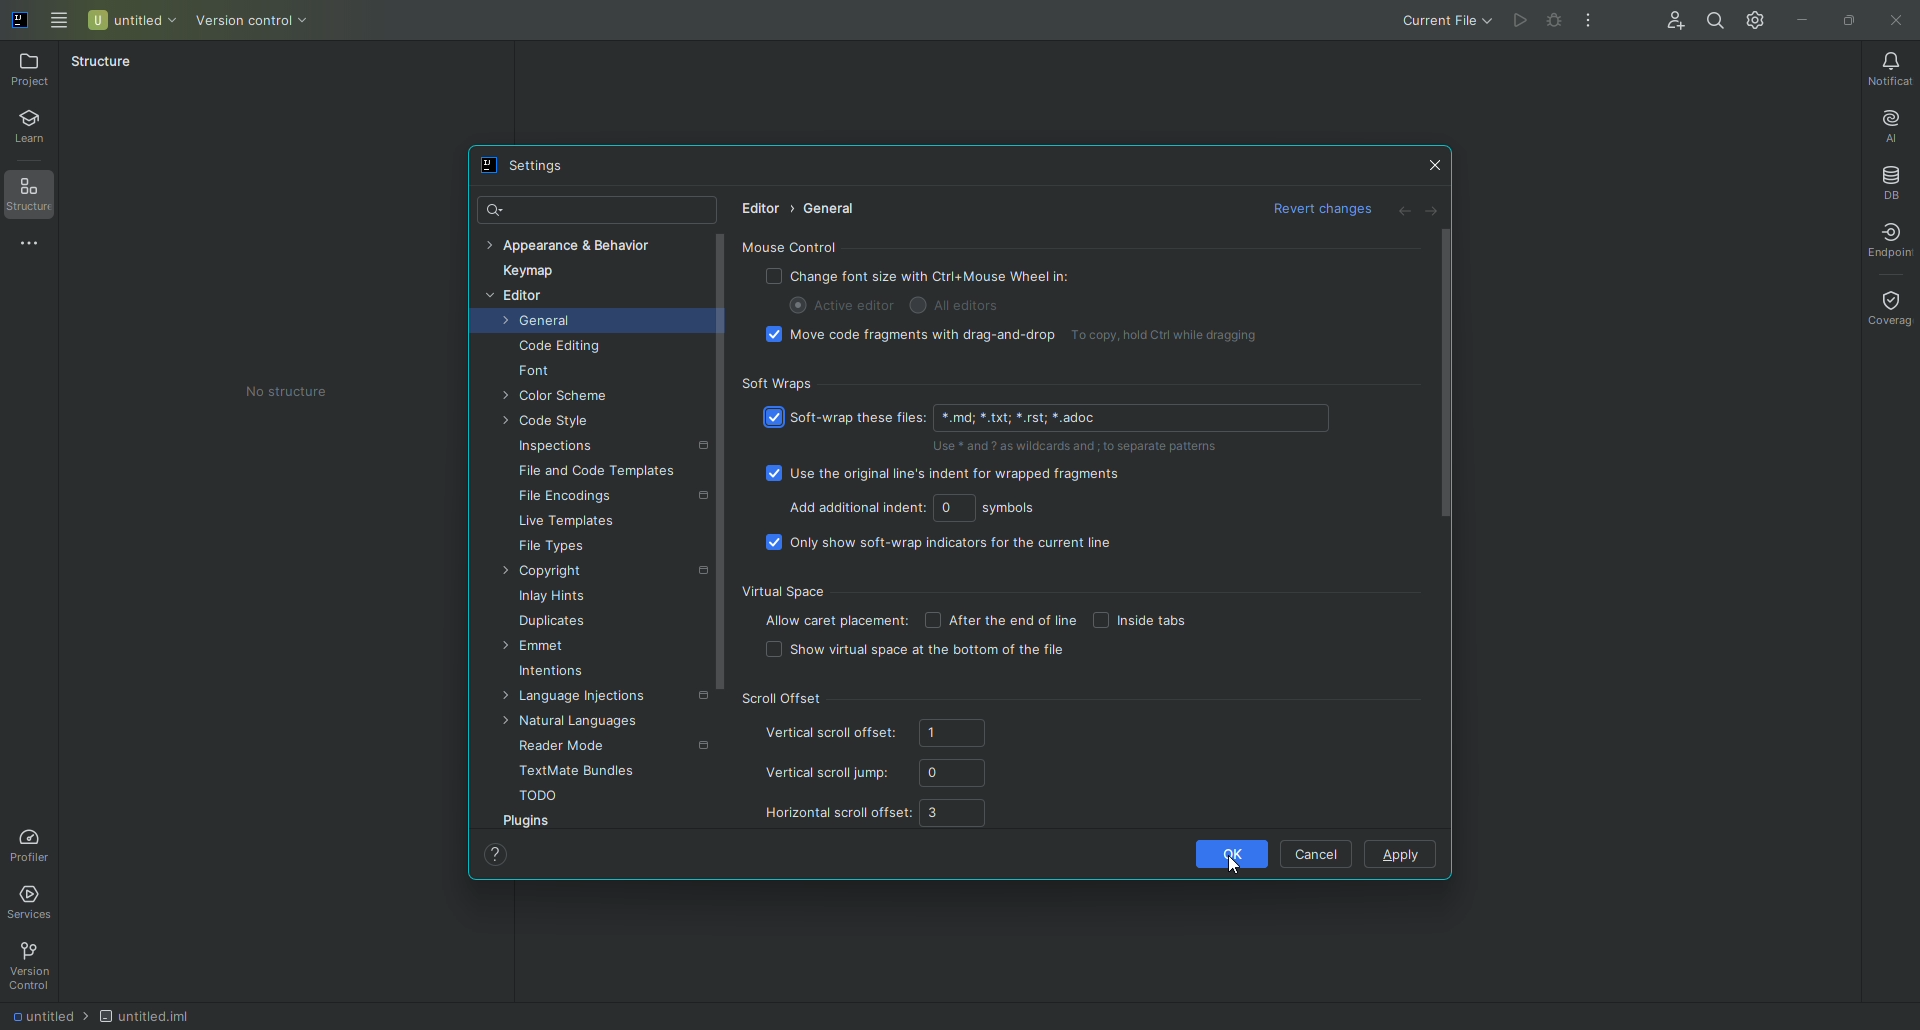  I want to click on General, so click(830, 209).